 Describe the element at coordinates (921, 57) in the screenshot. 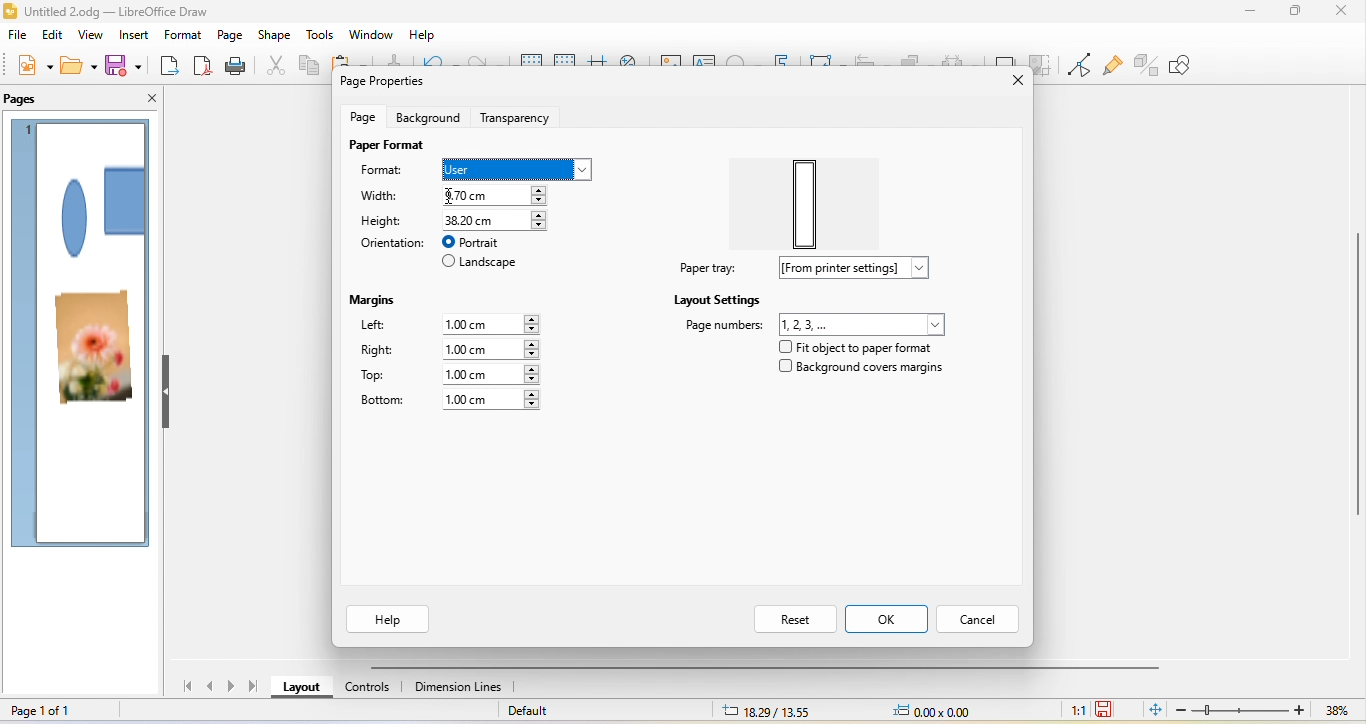

I see `arrange` at that location.